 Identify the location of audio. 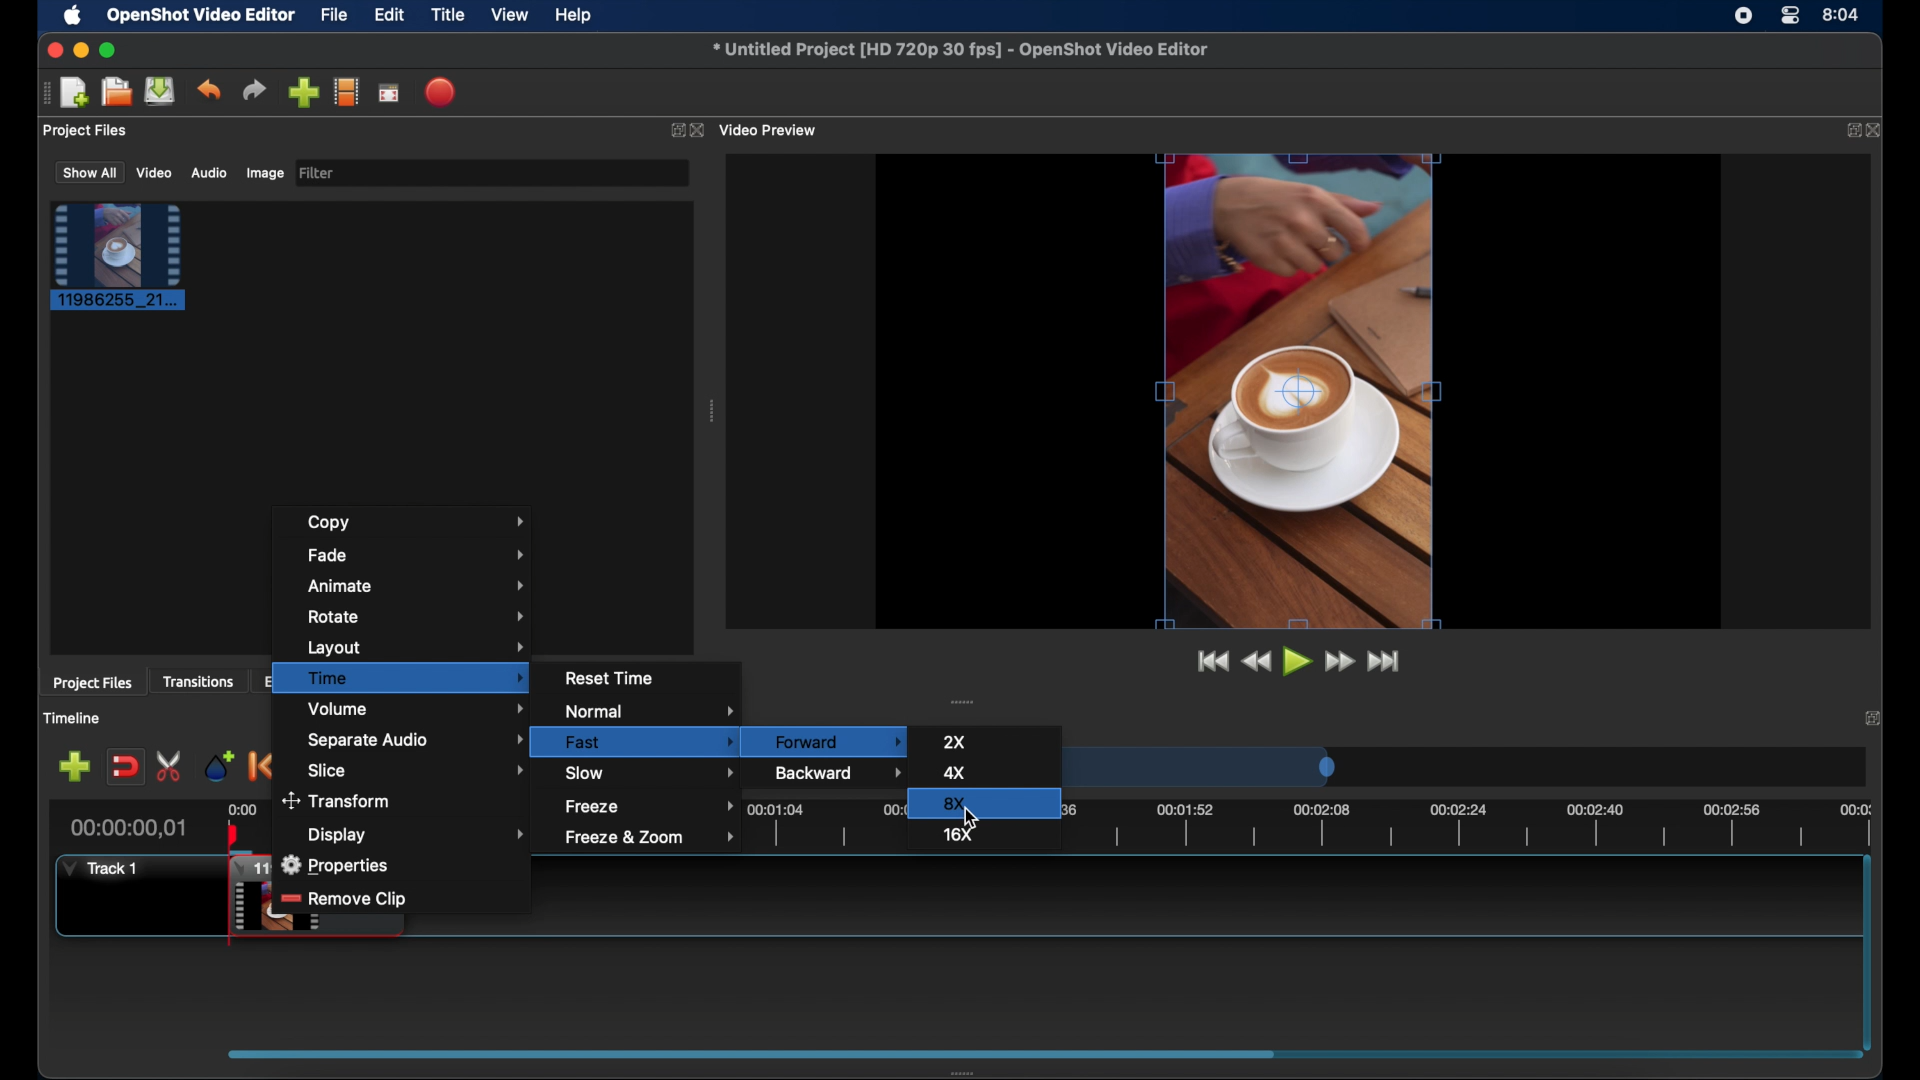
(208, 172).